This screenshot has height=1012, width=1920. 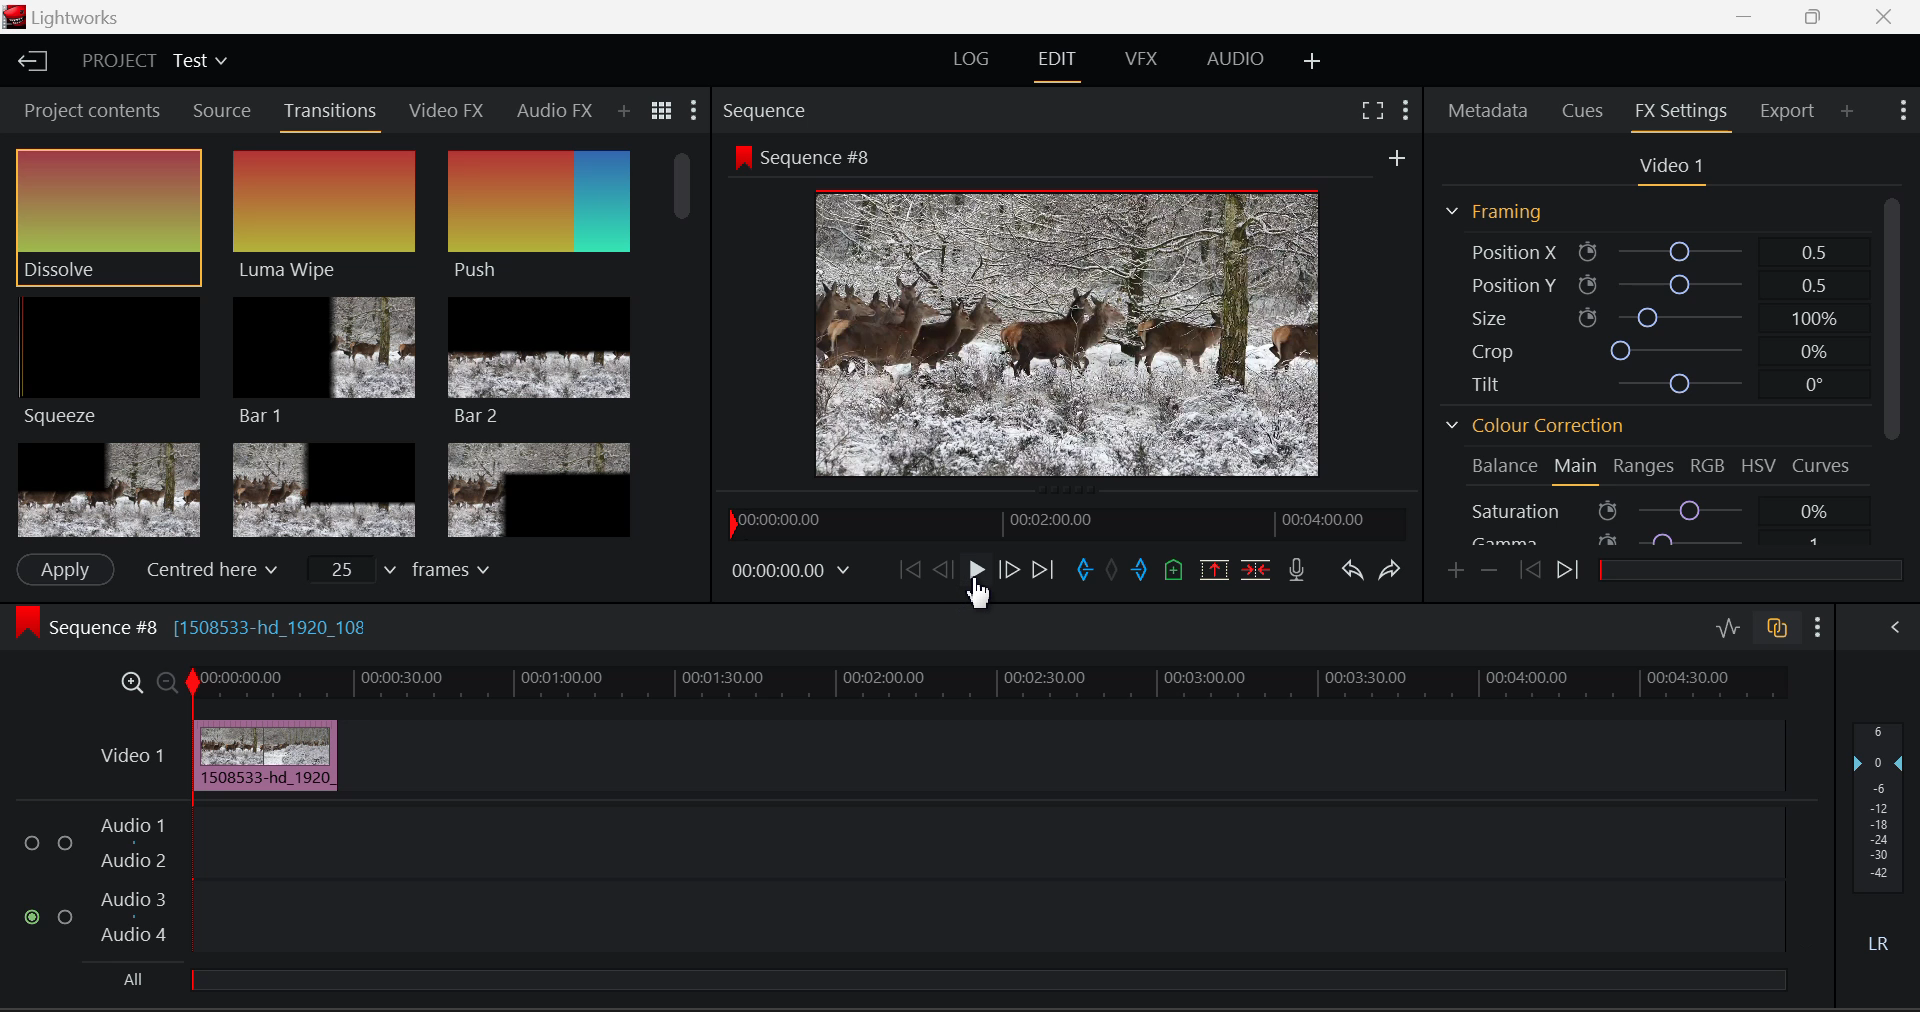 I want to click on Audio 4, so click(x=134, y=935).